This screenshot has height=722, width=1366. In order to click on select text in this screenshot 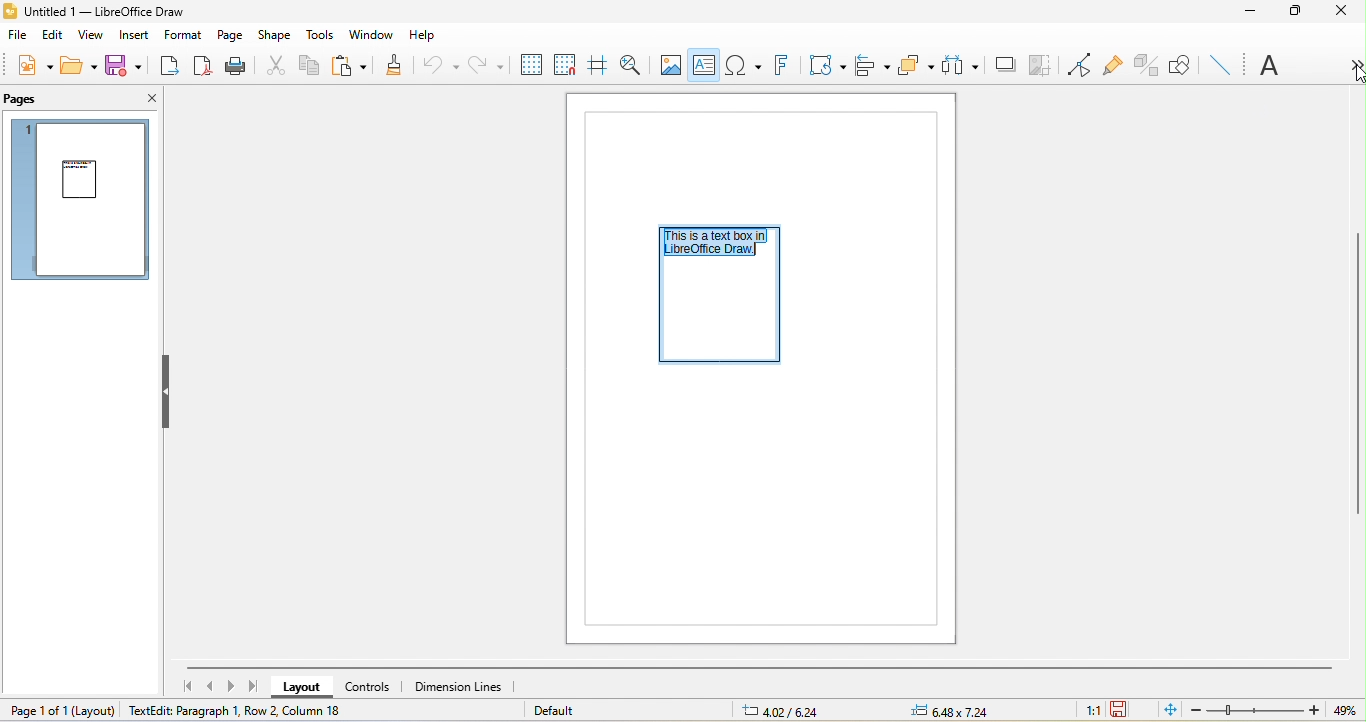, I will do `click(722, 245)`.